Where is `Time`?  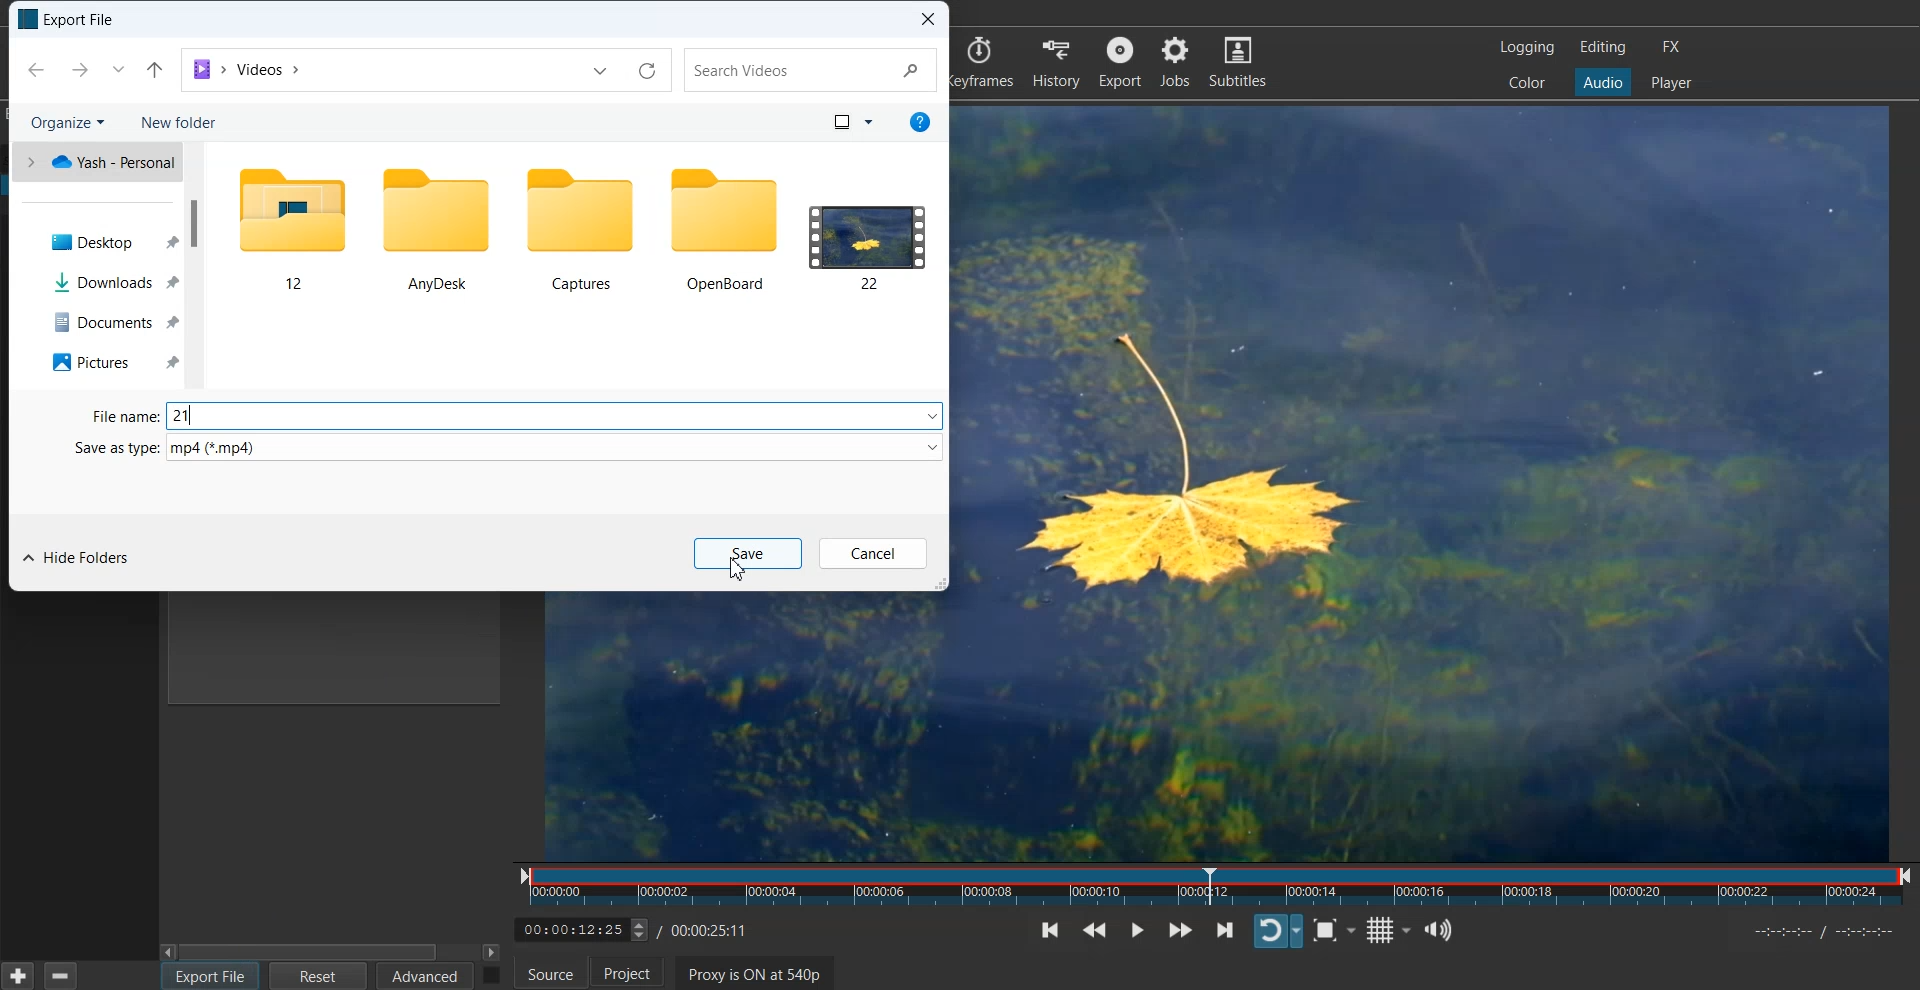
Time is located at coordinates (639, 927).